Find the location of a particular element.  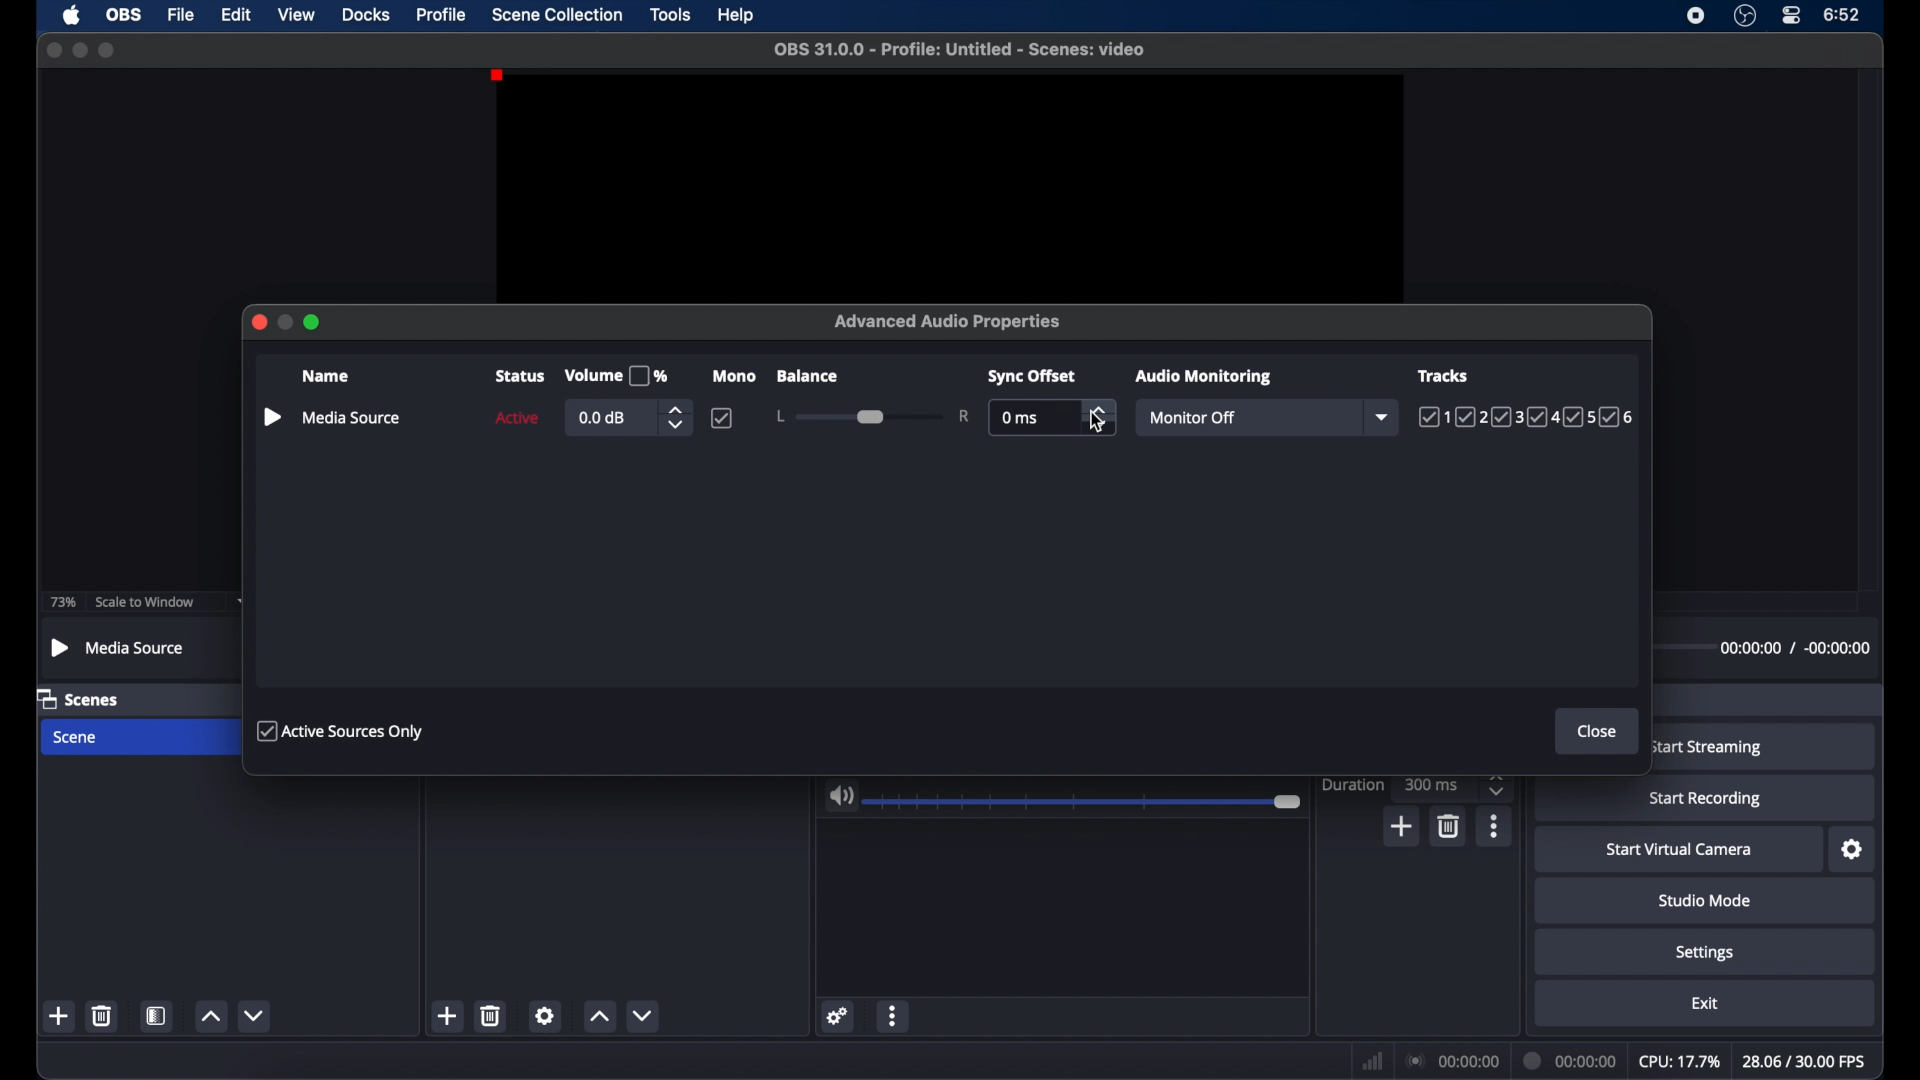

more options is located at coordinates (1495, 827).